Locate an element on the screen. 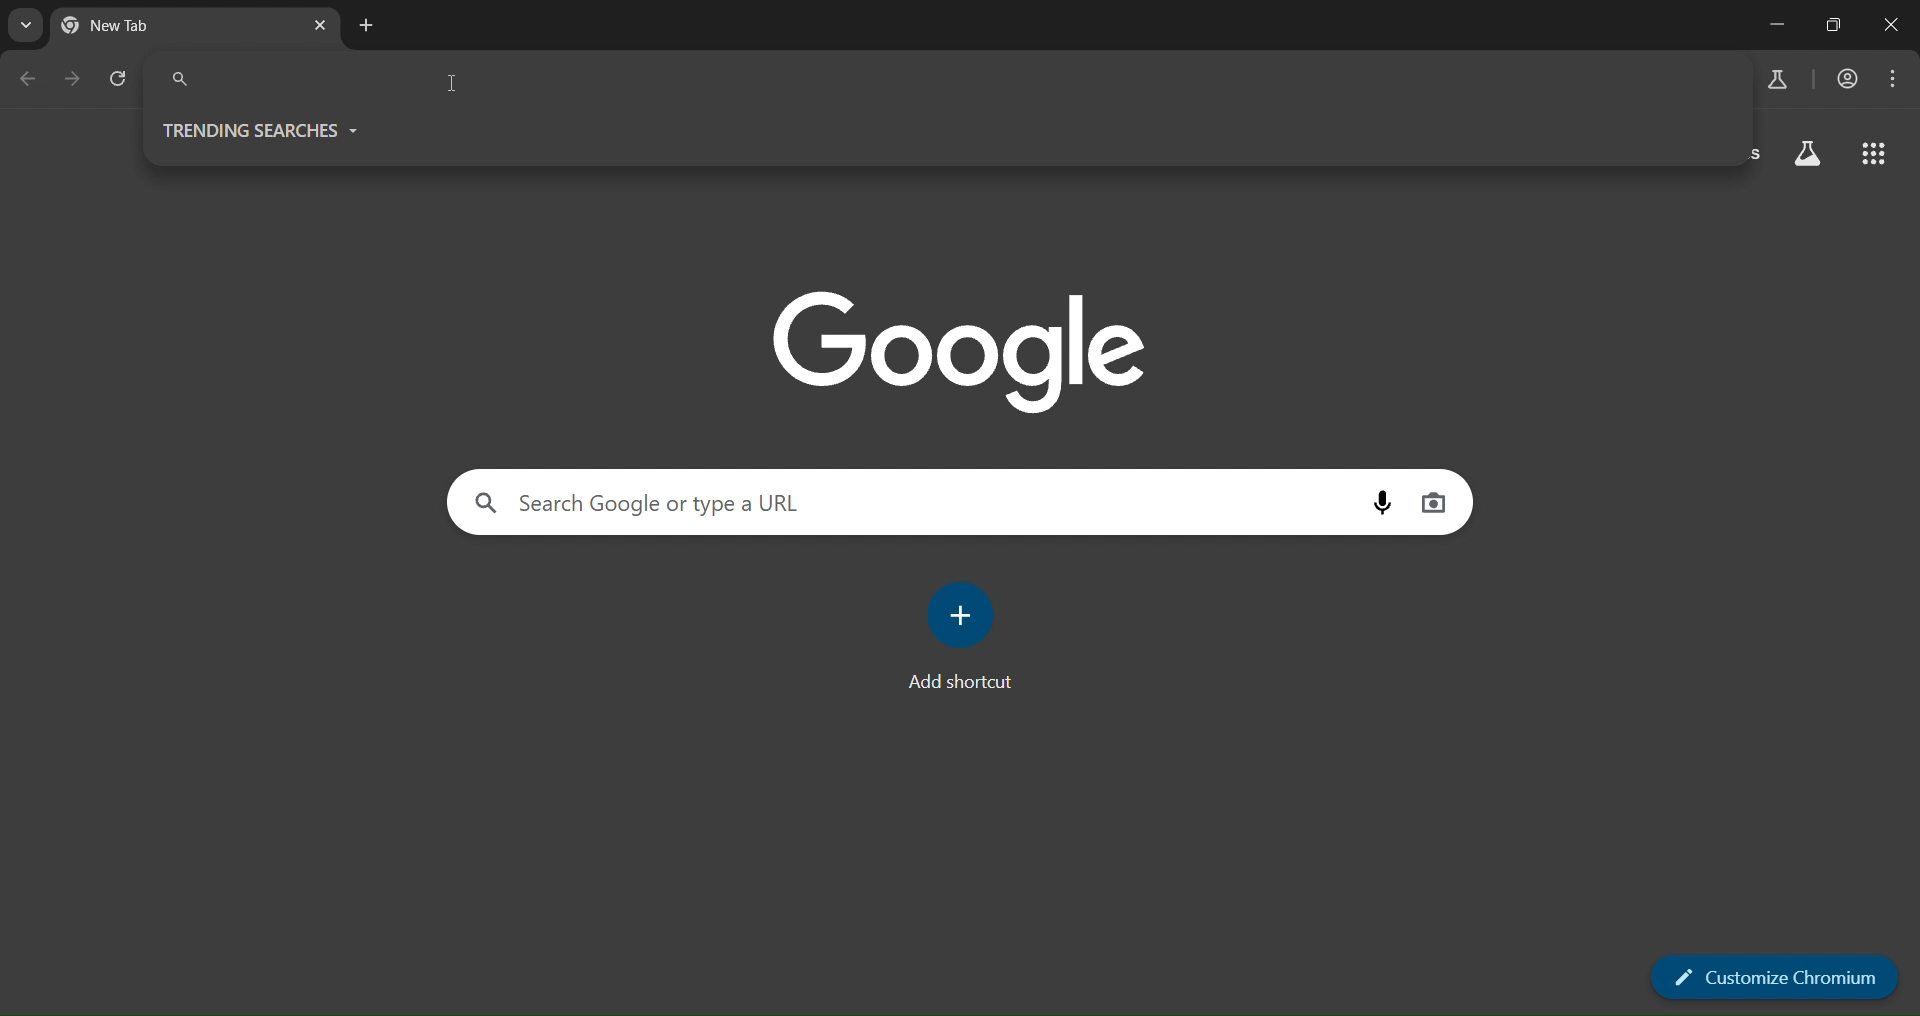 Image resolution: width=1920 pixels, height=1016 pixels. search labs is located at coordinates (1808, 152).